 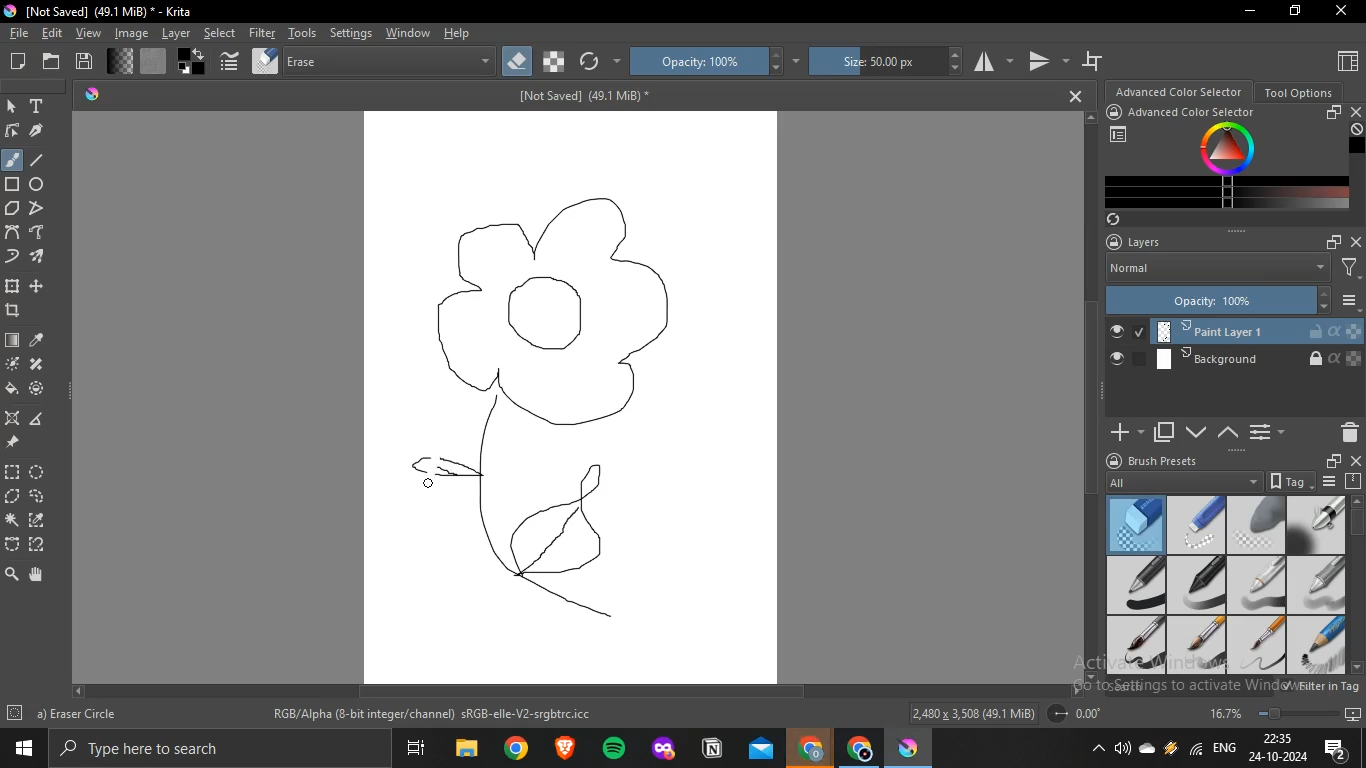 I want to click on float docker, so click(x=1333, y=241).